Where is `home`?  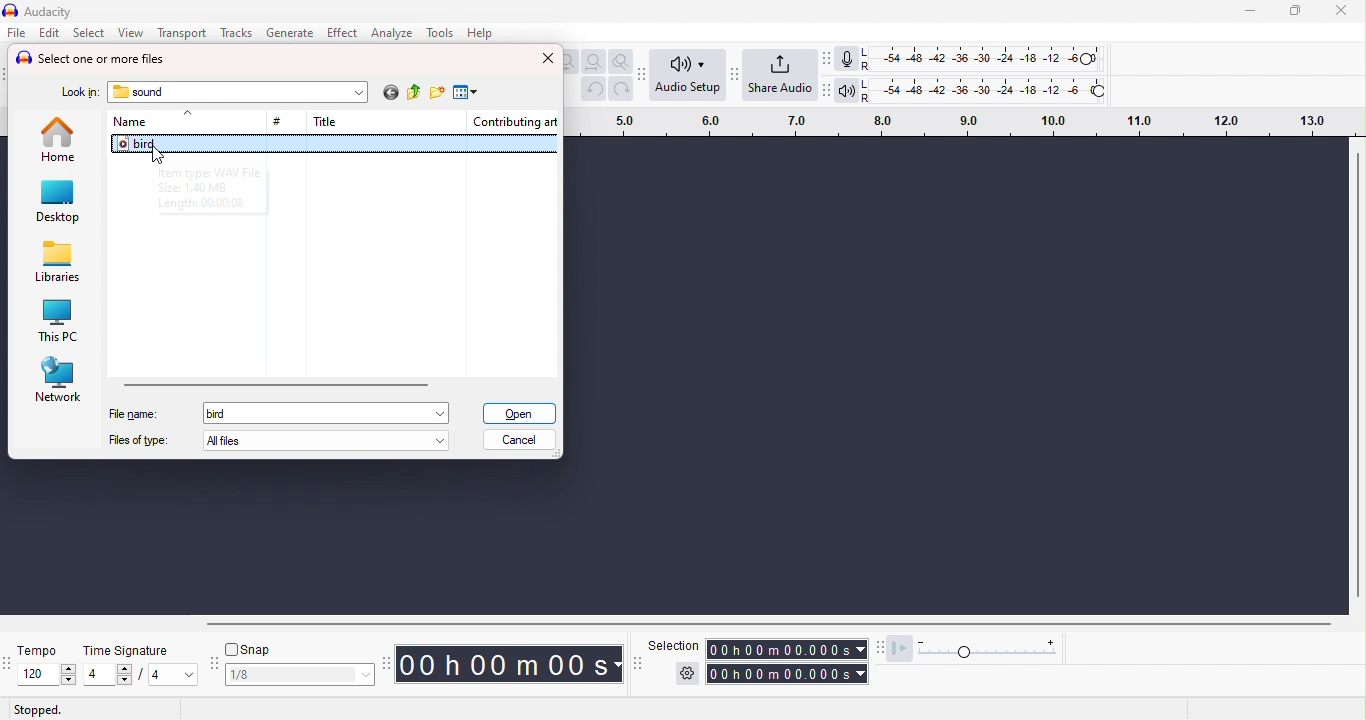 home is located at coordinates (61, 138).